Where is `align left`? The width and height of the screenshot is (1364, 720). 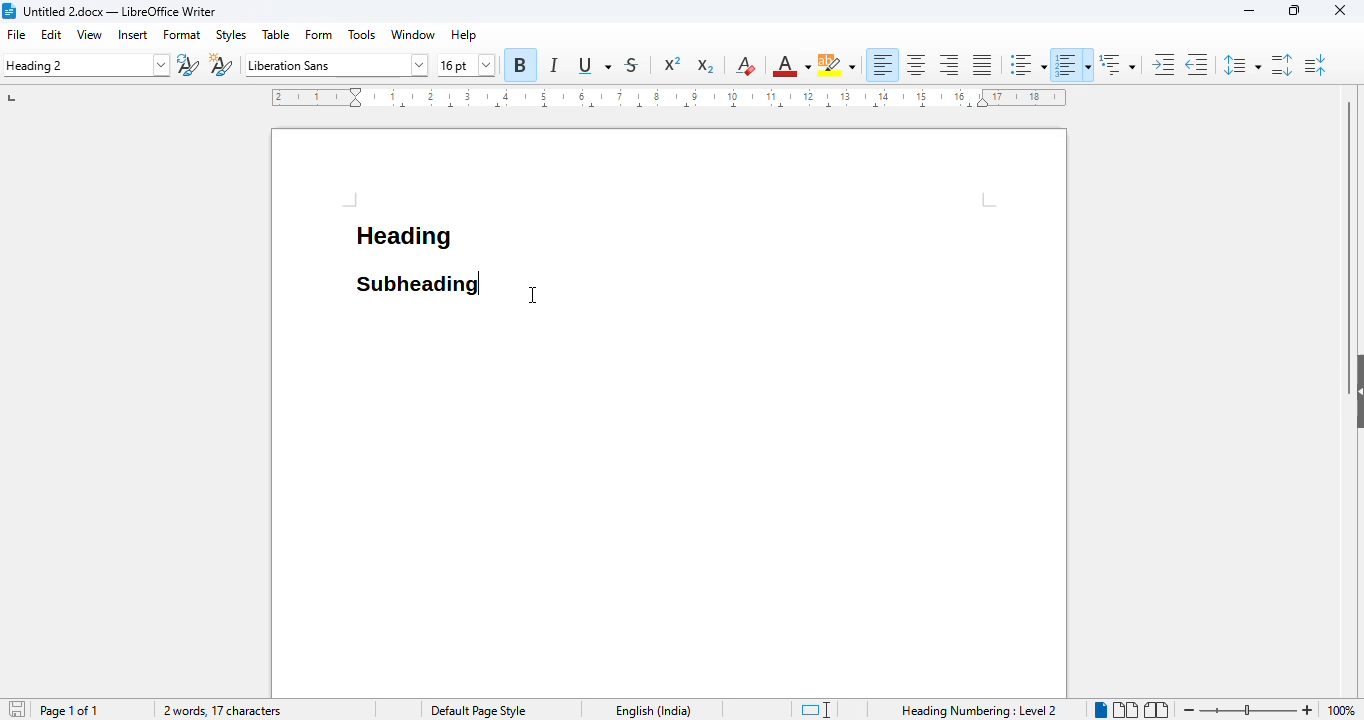
align left is located at coordinates (884, 65).